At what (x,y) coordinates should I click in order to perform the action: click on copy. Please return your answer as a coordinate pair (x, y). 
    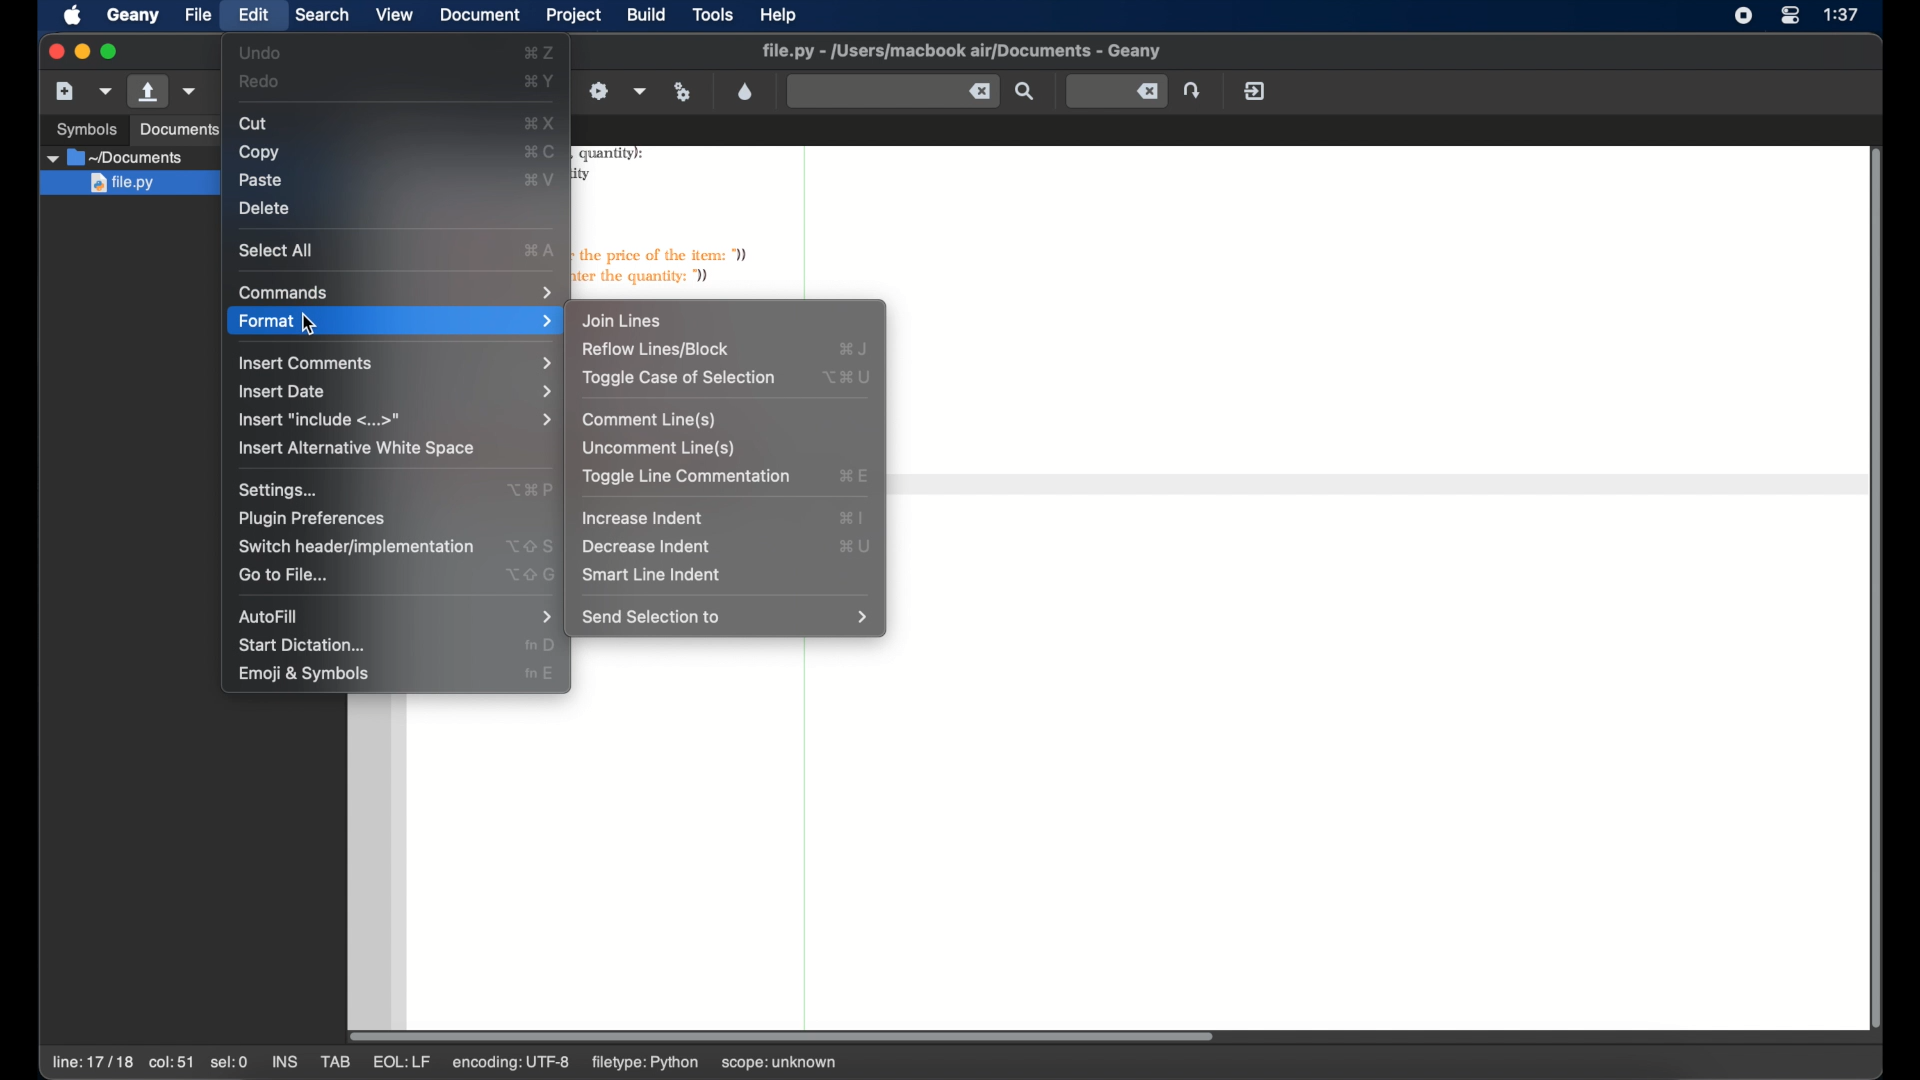
    Looking at the image, I should click on (259, 153).